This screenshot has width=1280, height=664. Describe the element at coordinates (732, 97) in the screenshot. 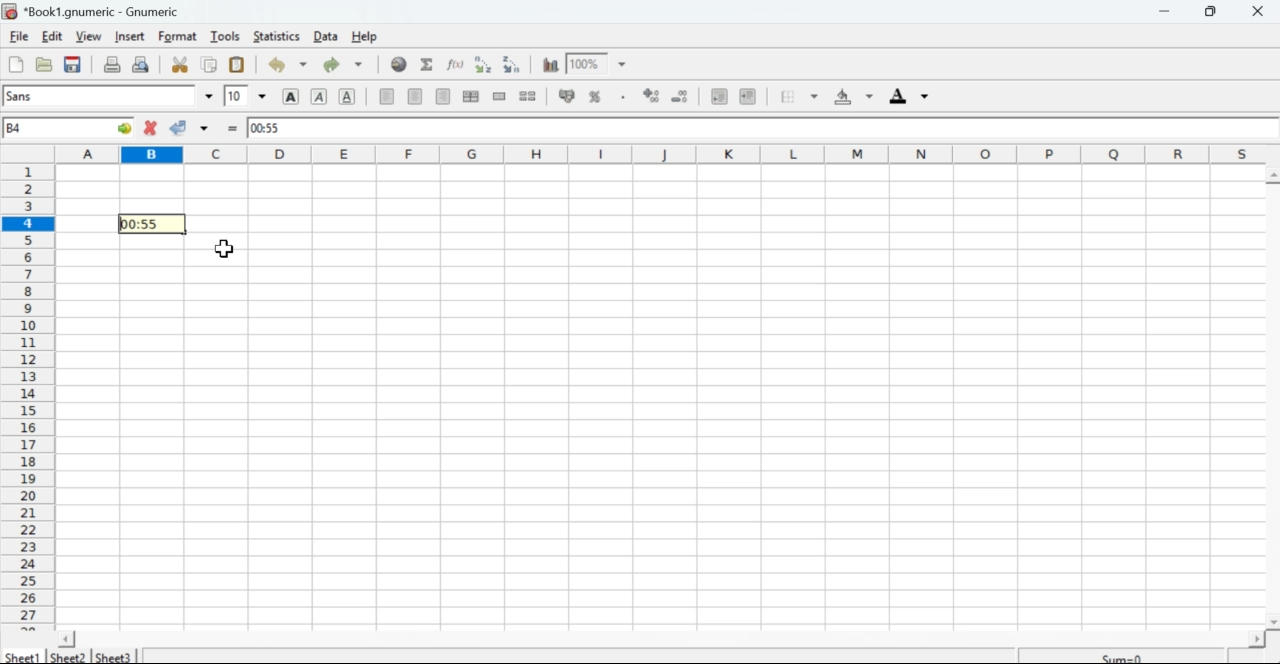

I see `Indentation` at that location.